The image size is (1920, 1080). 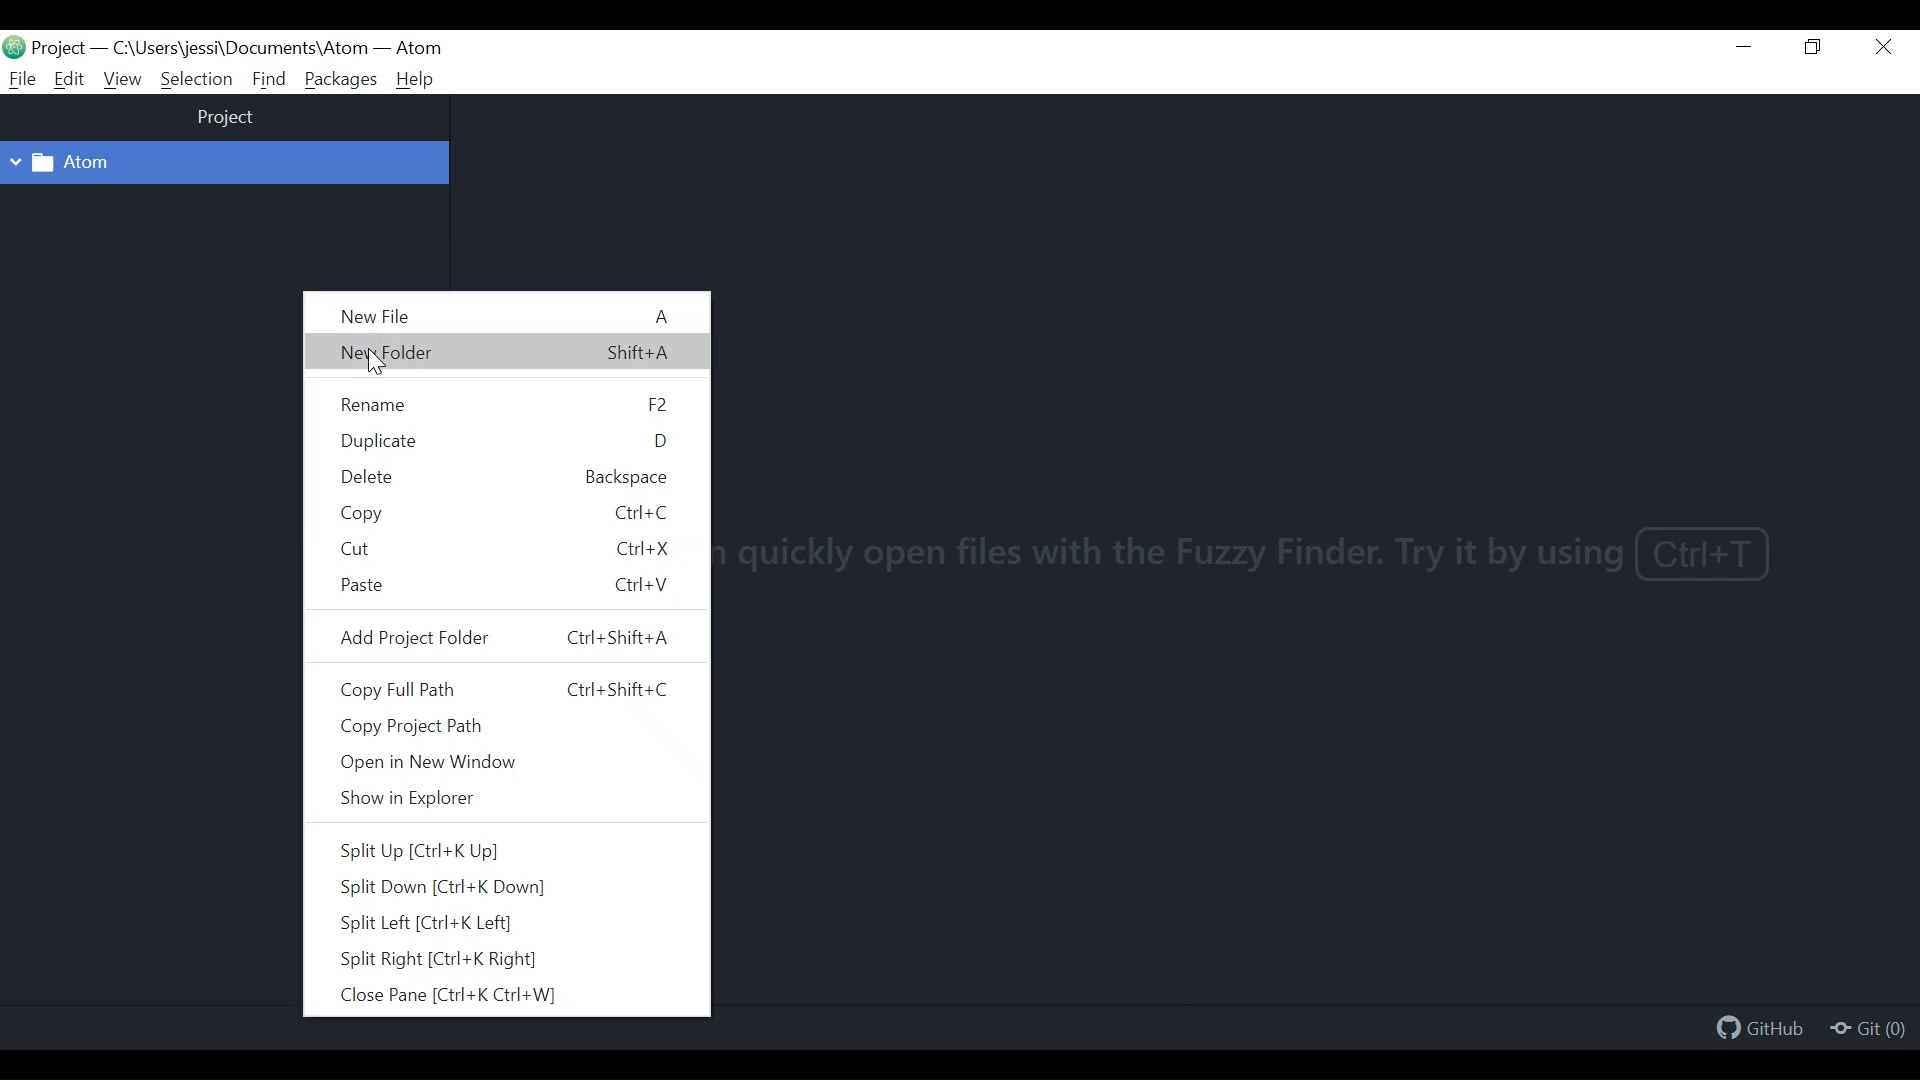 I want to click on Find, so click(x=270, y=79).